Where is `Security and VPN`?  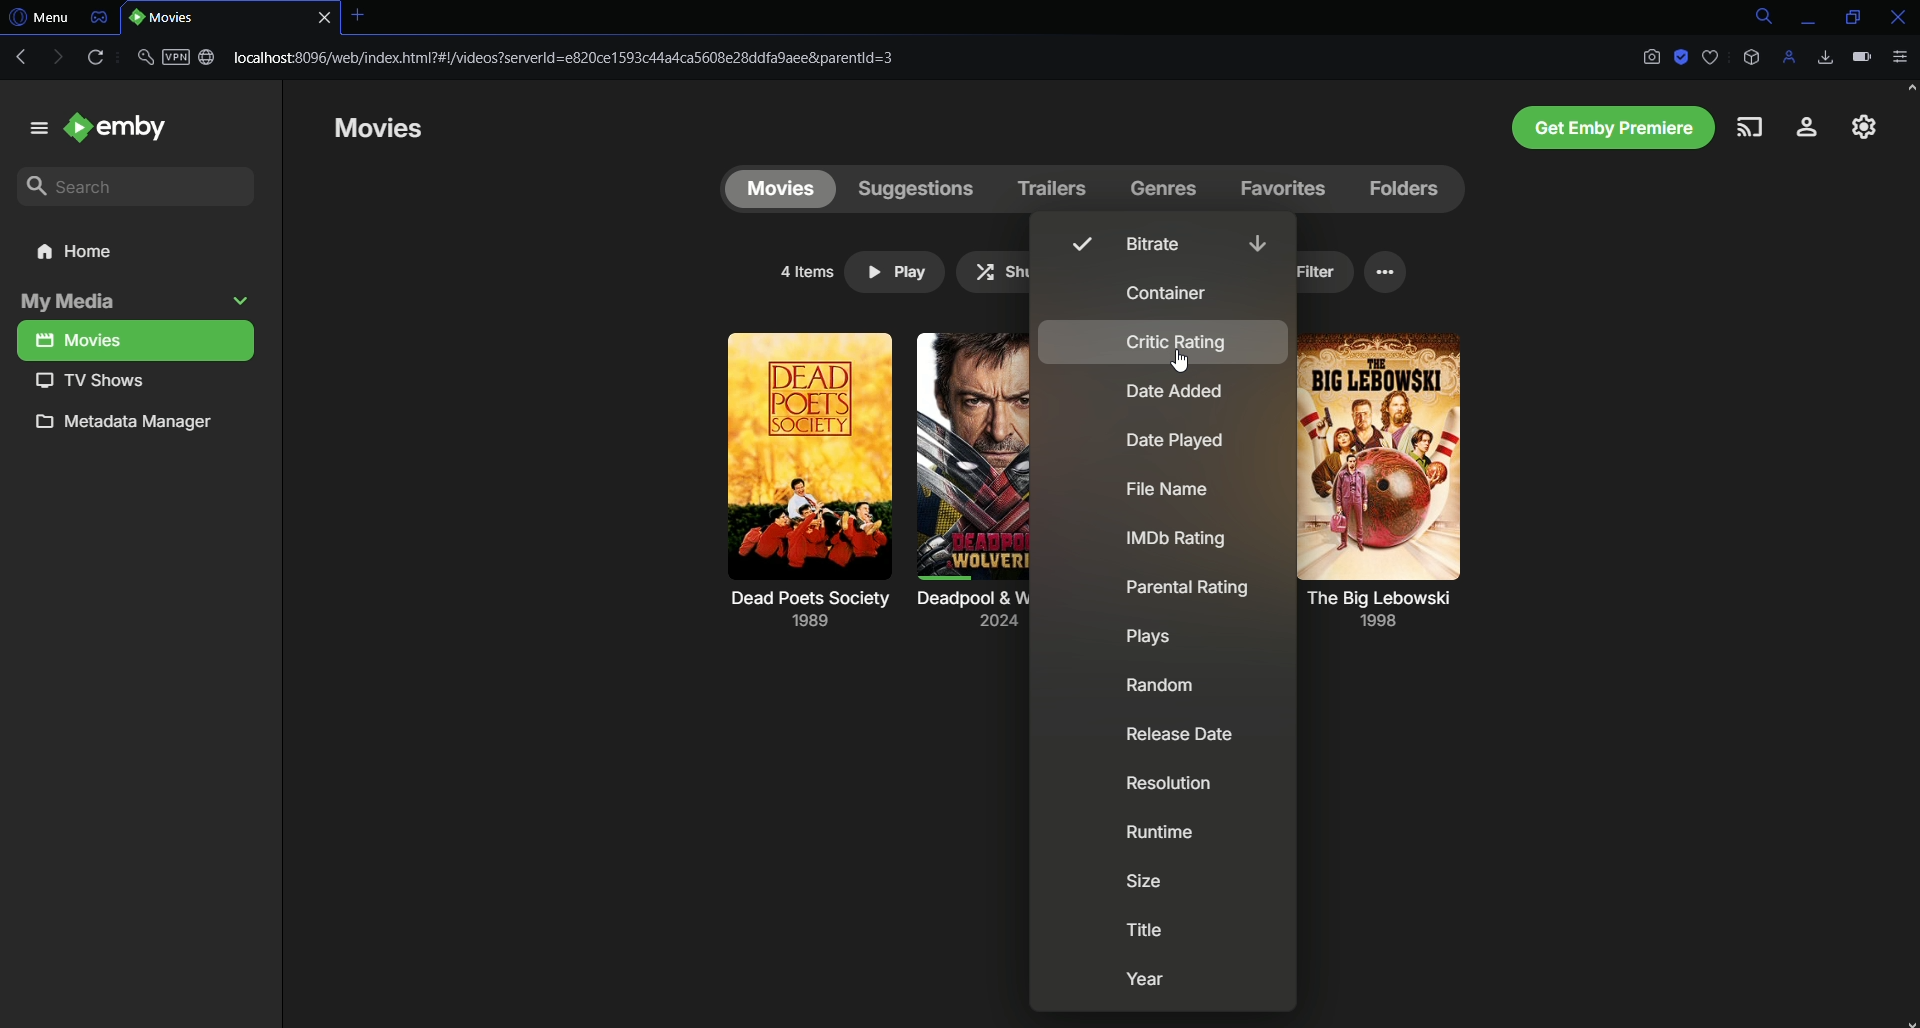 Security and VPN is located at coordinates (177, 62).